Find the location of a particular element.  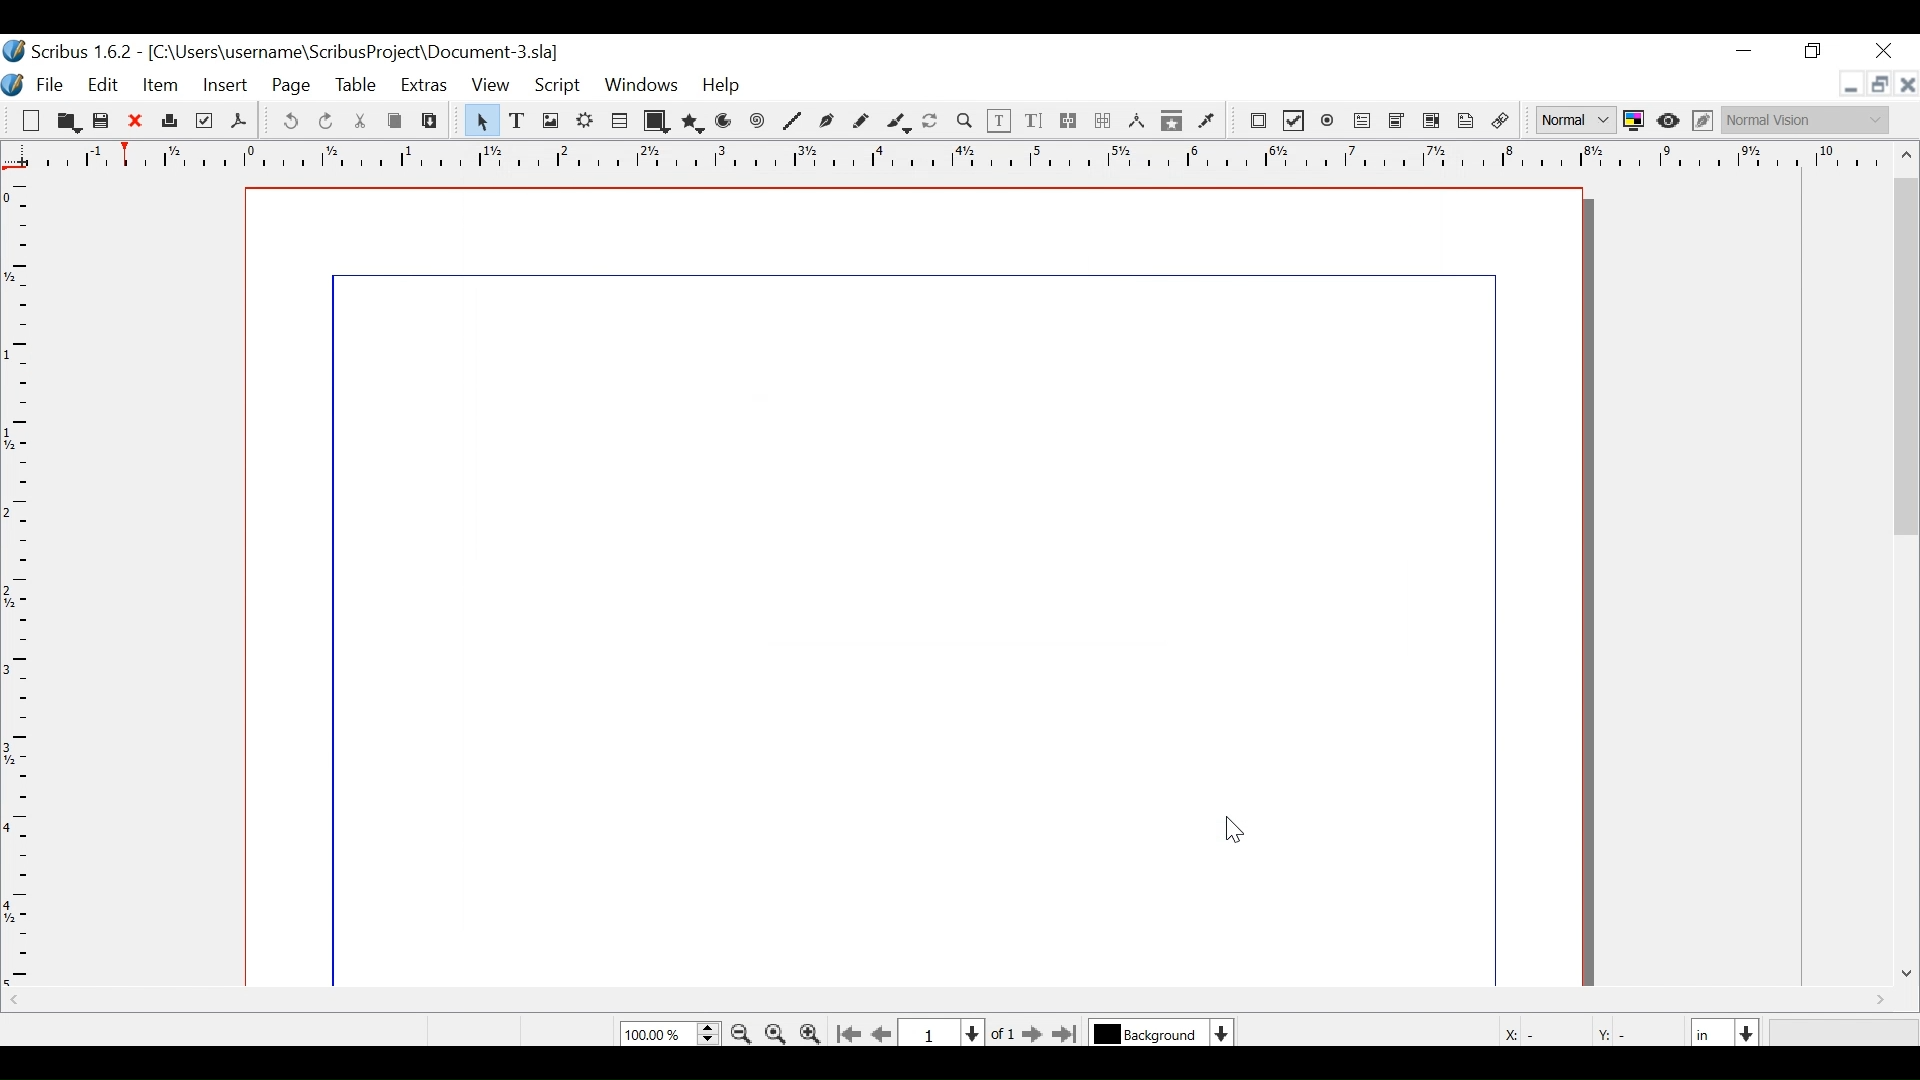

Zoom out is located at coordinates (743, 1033).